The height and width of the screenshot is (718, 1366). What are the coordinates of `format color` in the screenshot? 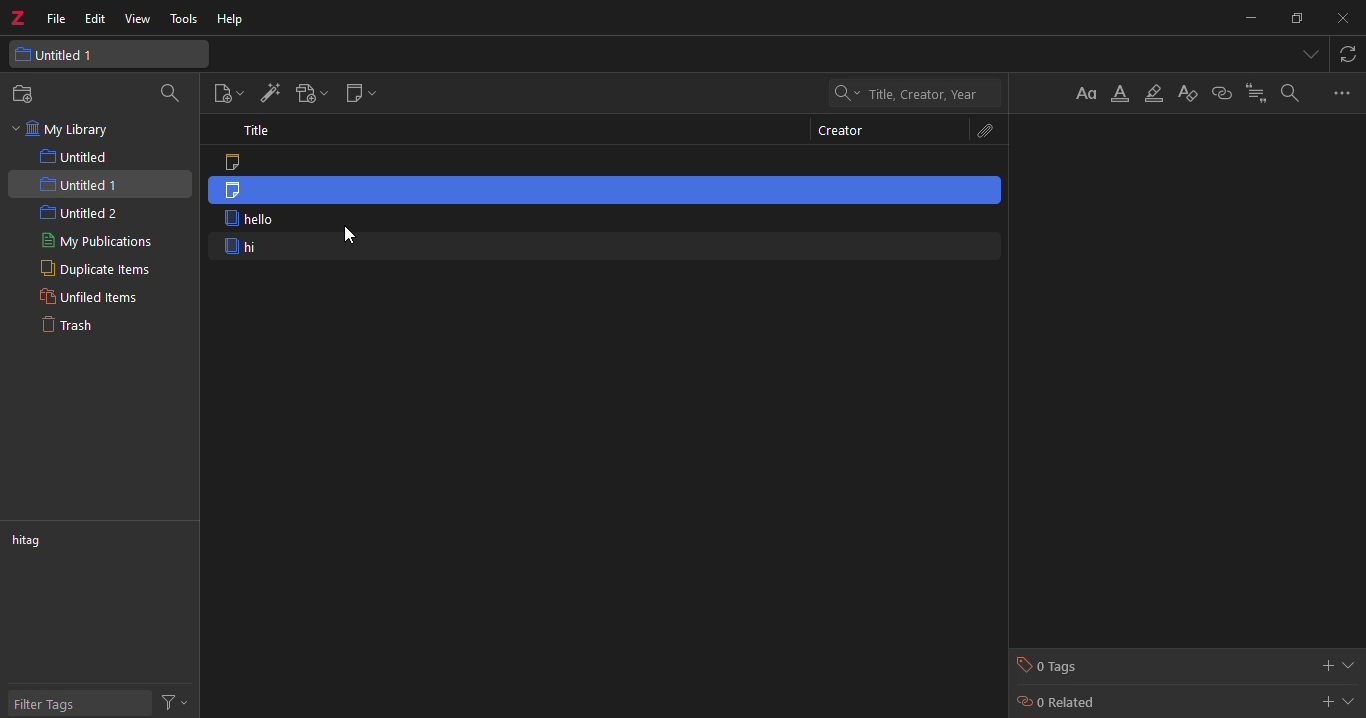 It's located at (1120, 93).